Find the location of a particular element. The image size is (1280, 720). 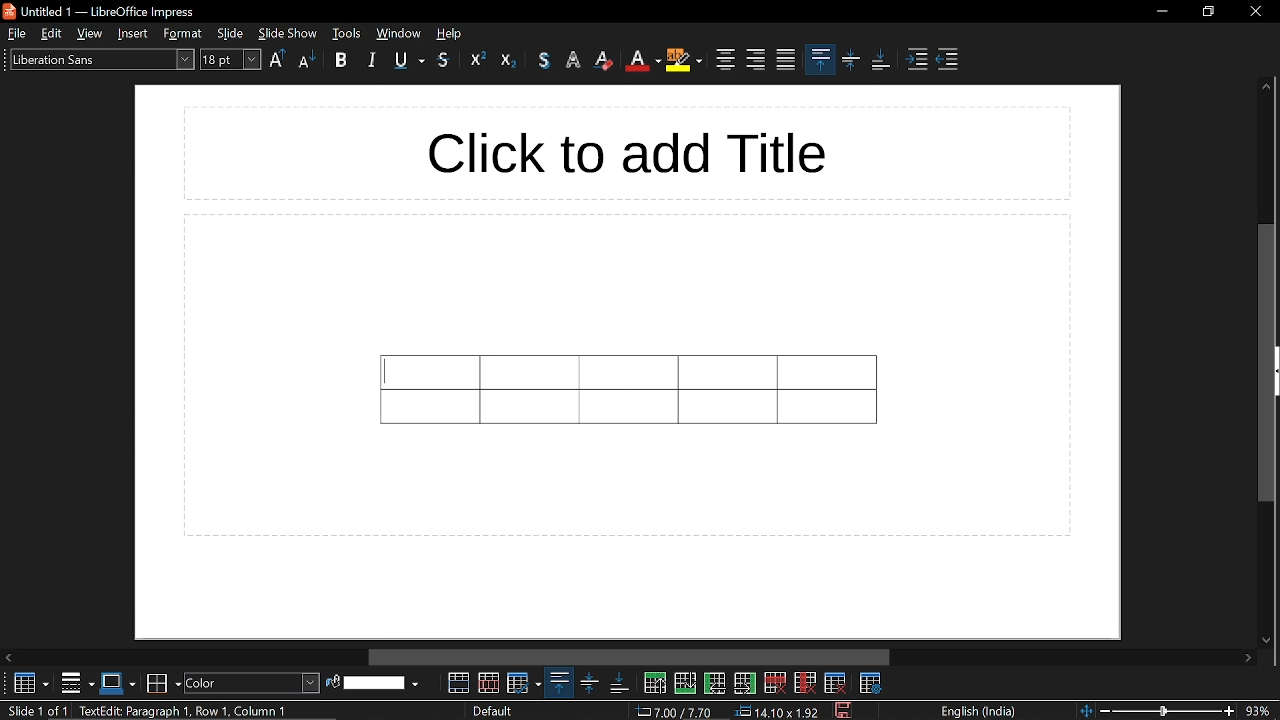

eraser is located at coordinates (509, 59).